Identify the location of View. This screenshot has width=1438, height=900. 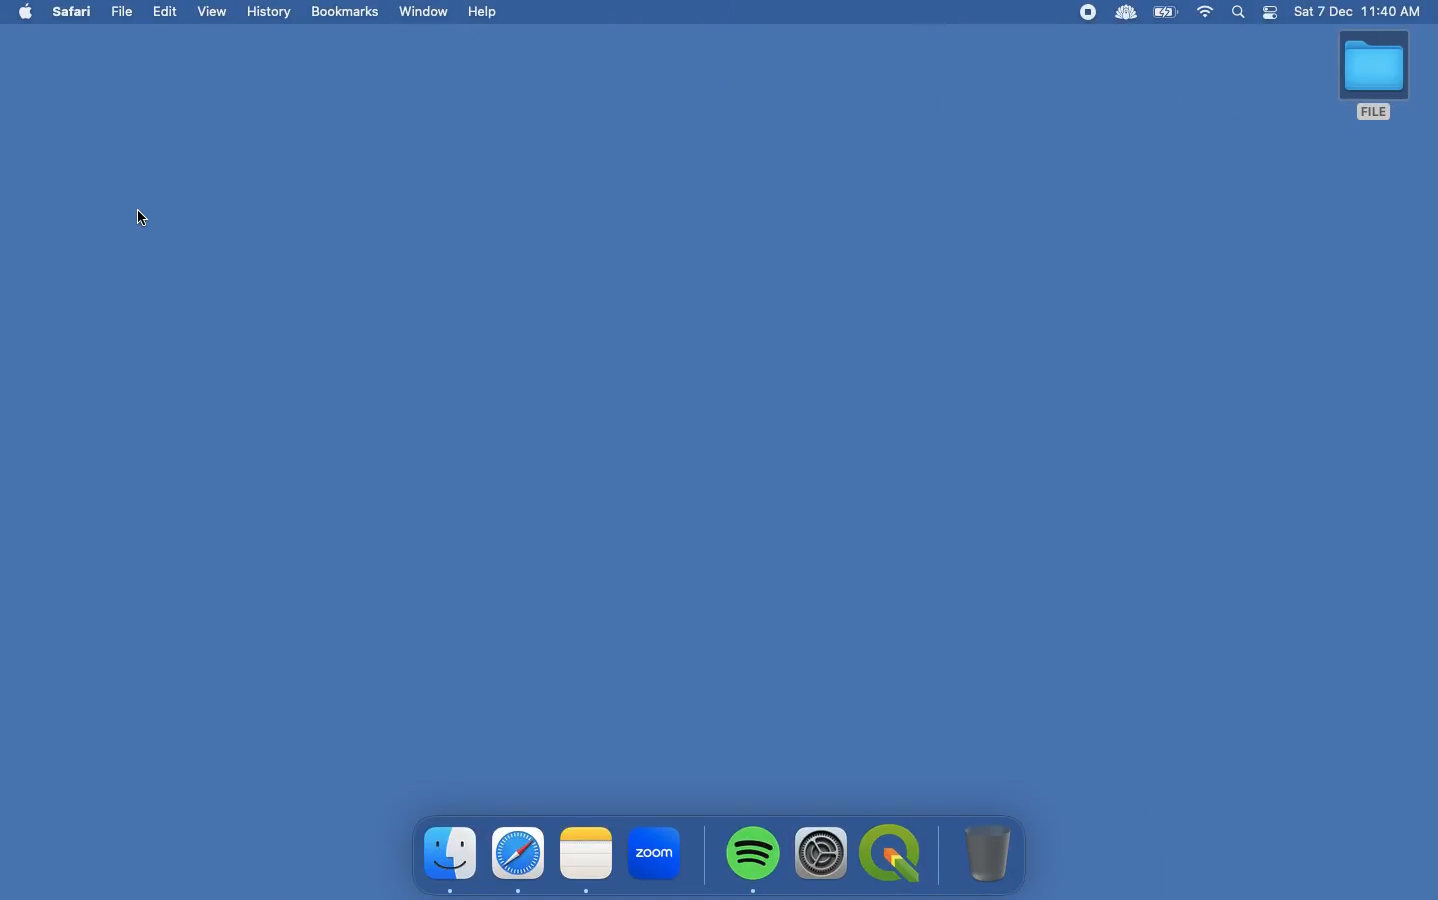
(212, 15).